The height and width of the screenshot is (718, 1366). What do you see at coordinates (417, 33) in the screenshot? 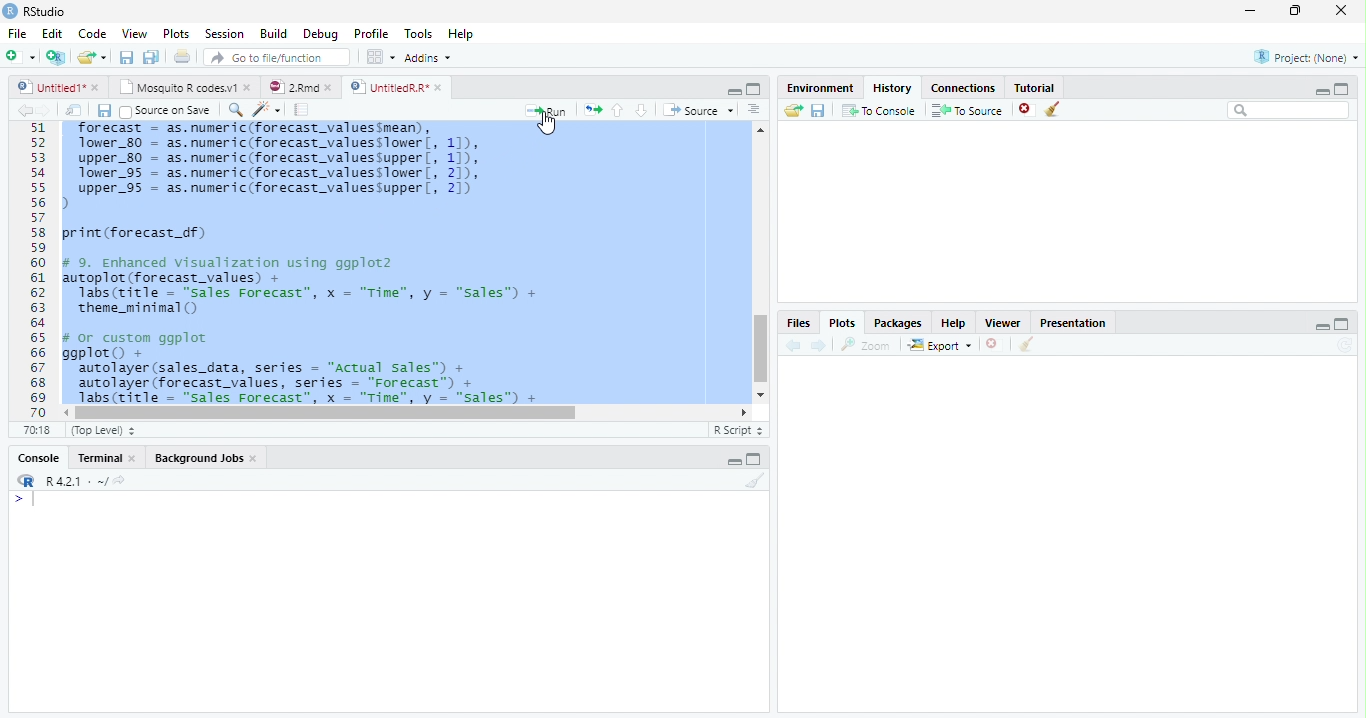
I see `Tools` at bounding box center [417, 33].